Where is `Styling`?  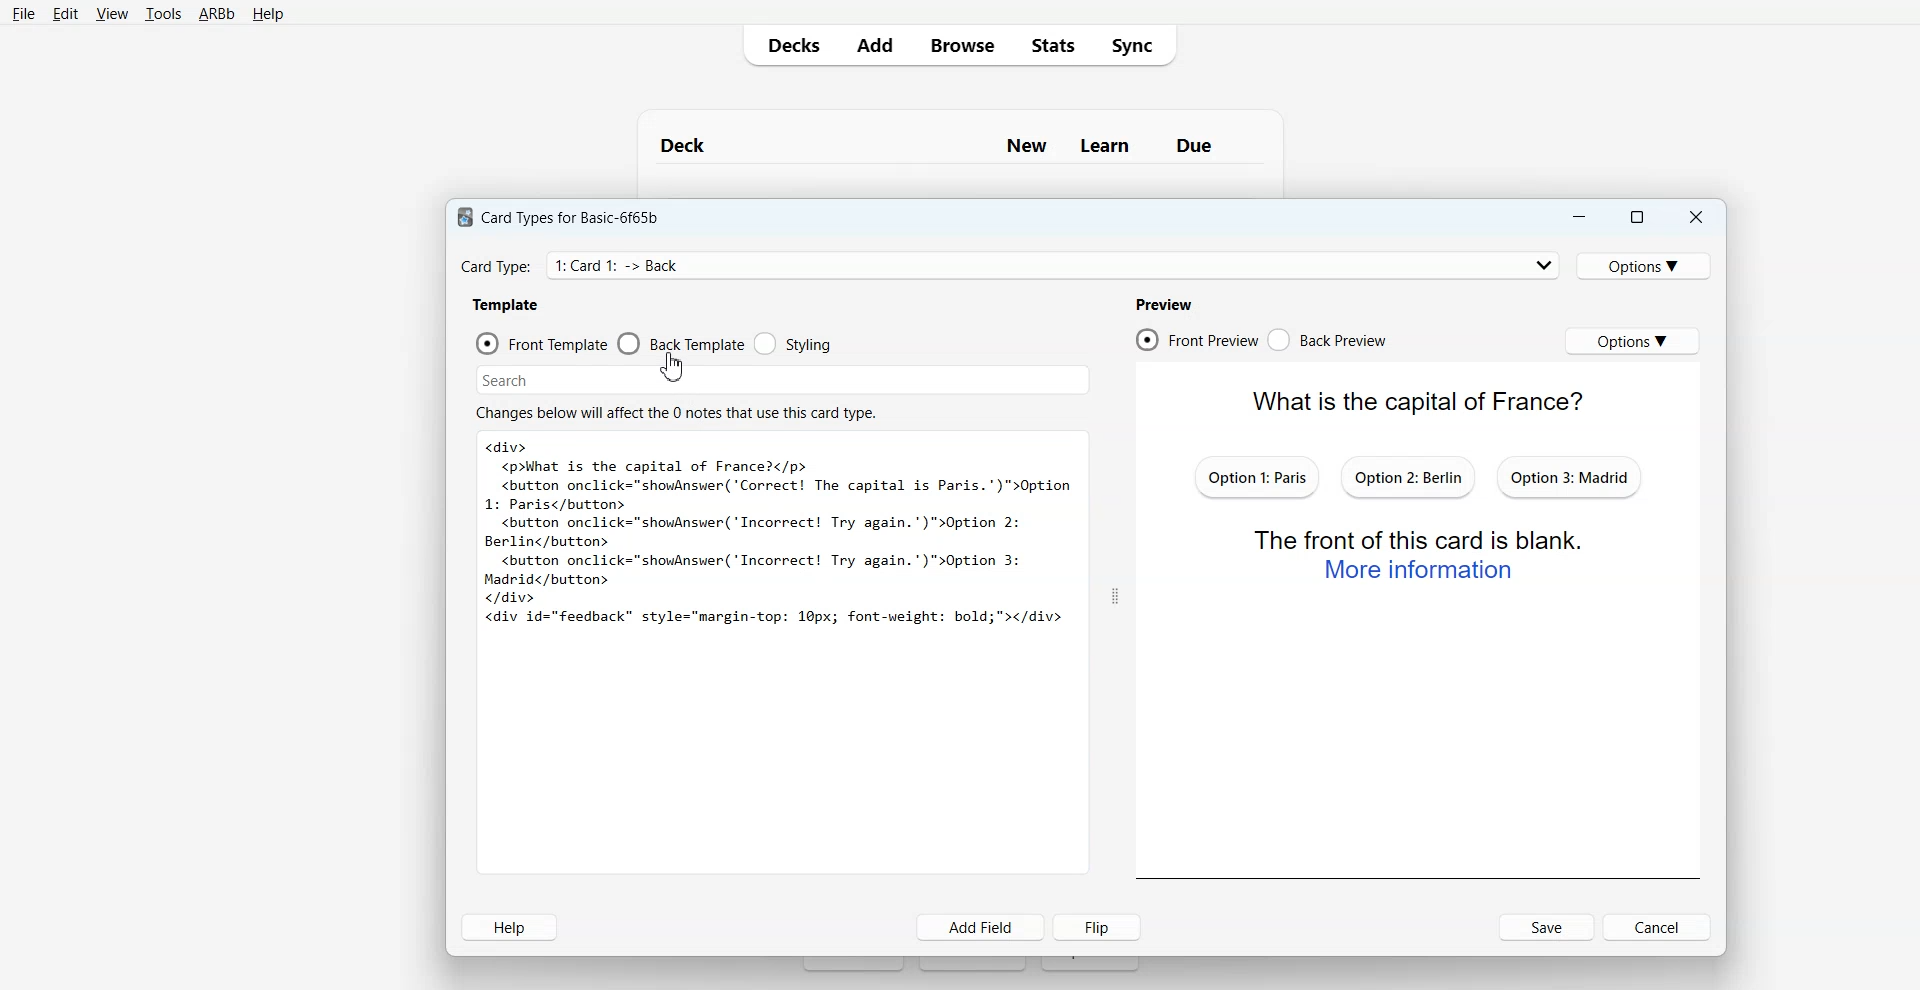 Styling is located at coordinates (793, 344).